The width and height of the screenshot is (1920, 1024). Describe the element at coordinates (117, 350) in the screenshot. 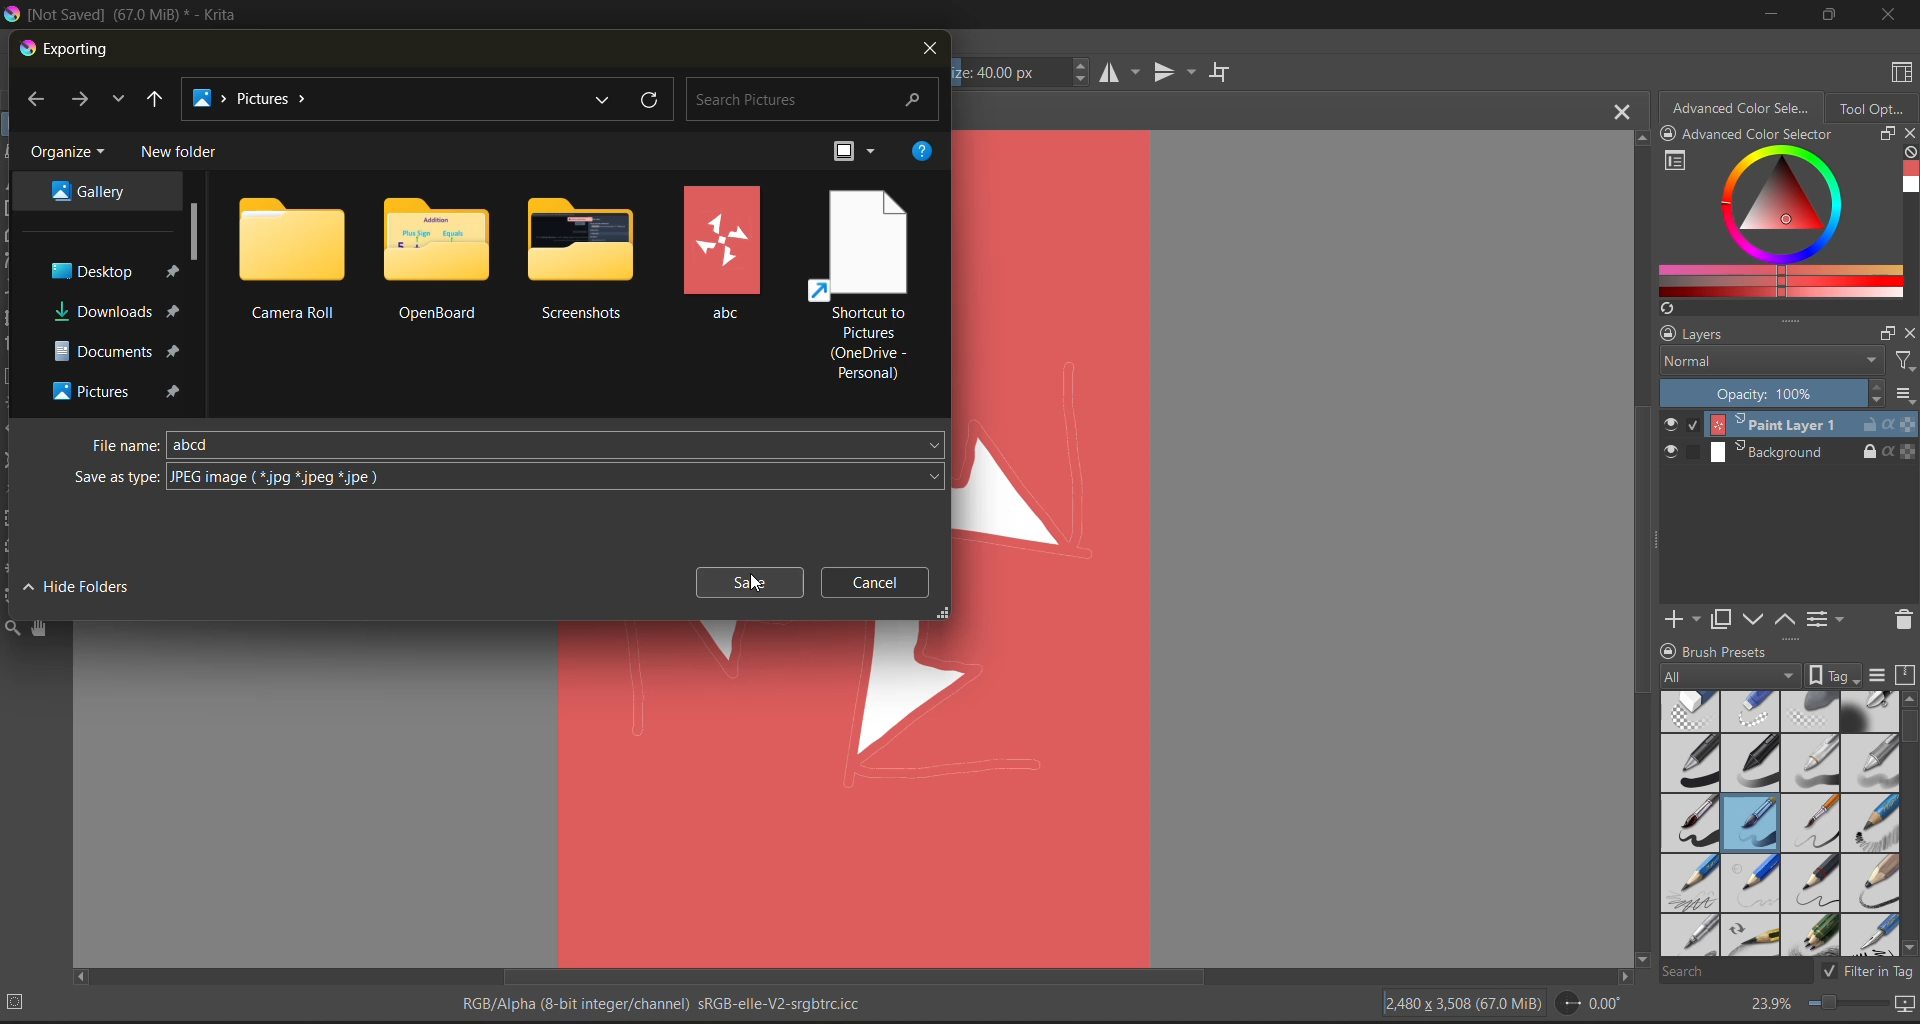

I see `file destination` at that location.